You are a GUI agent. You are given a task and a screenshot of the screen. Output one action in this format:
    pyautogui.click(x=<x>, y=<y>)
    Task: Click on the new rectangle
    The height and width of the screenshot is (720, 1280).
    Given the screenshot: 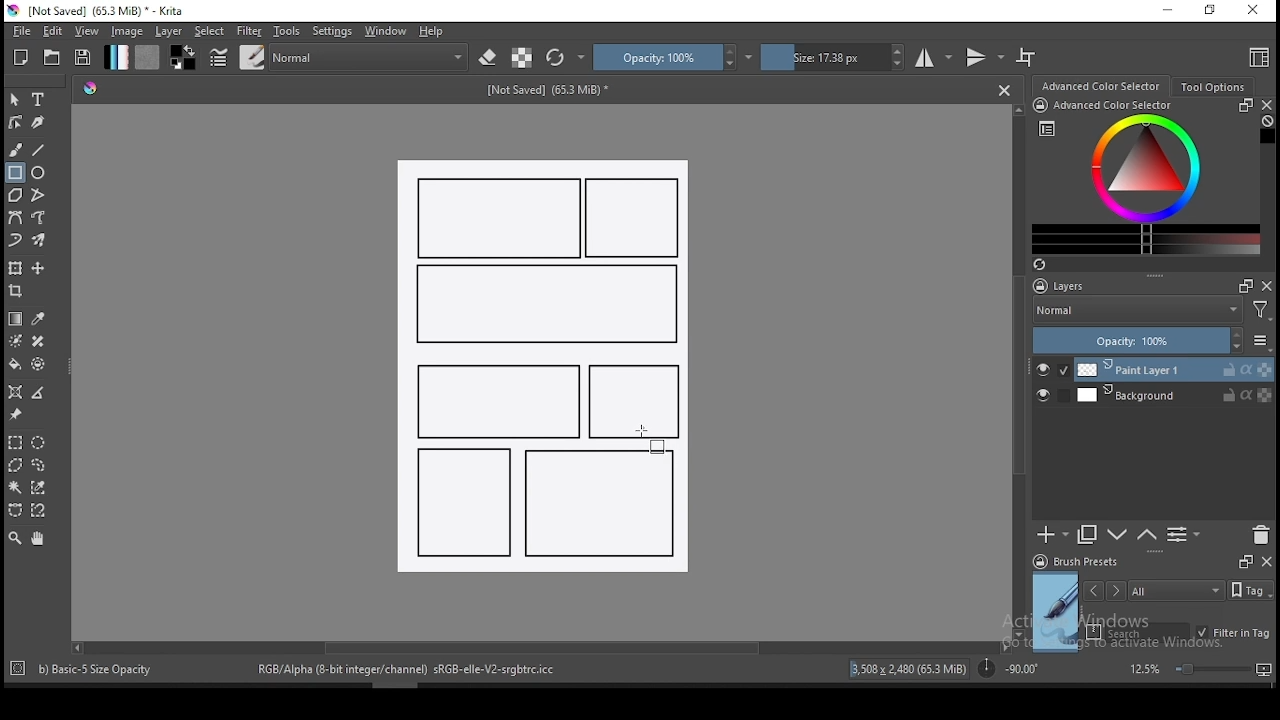 What is the action you would take?
    pyautogui.click(x=636, y=219)
    